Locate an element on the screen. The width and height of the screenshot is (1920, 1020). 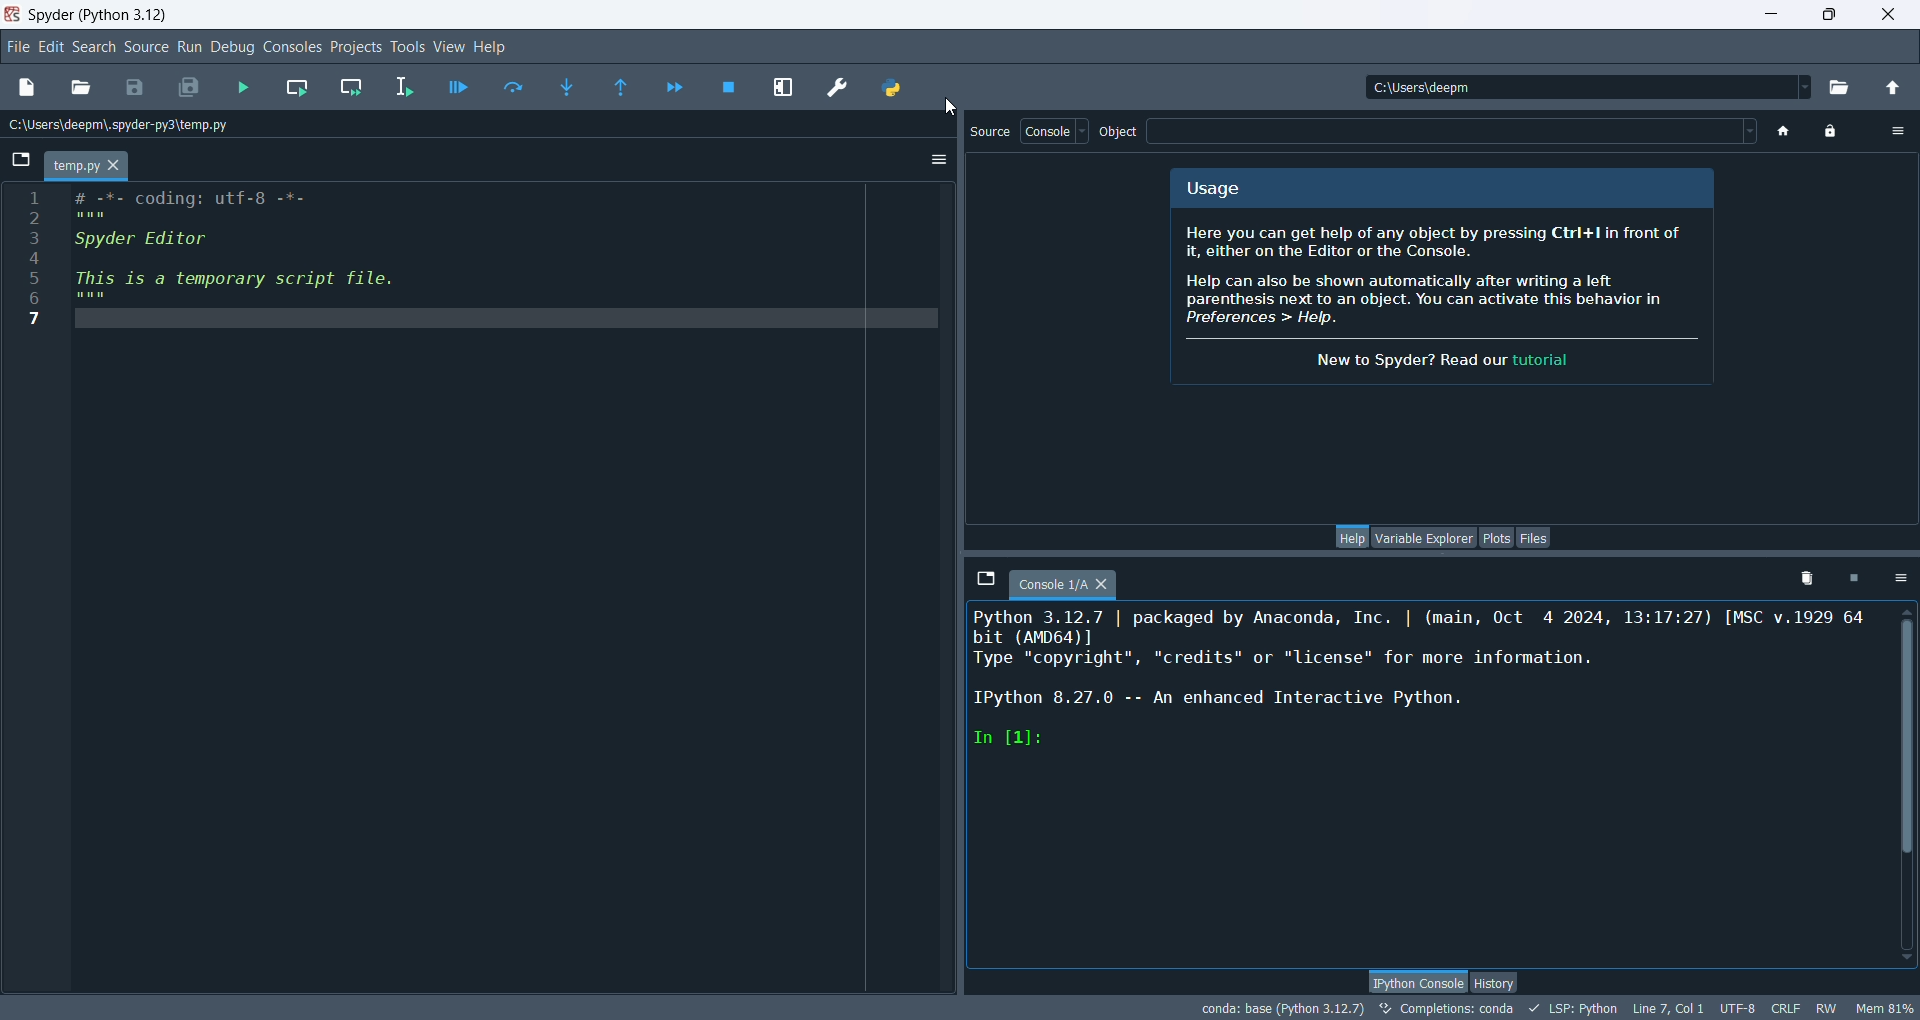
browse working directory is located at coordinates (1835, 89).